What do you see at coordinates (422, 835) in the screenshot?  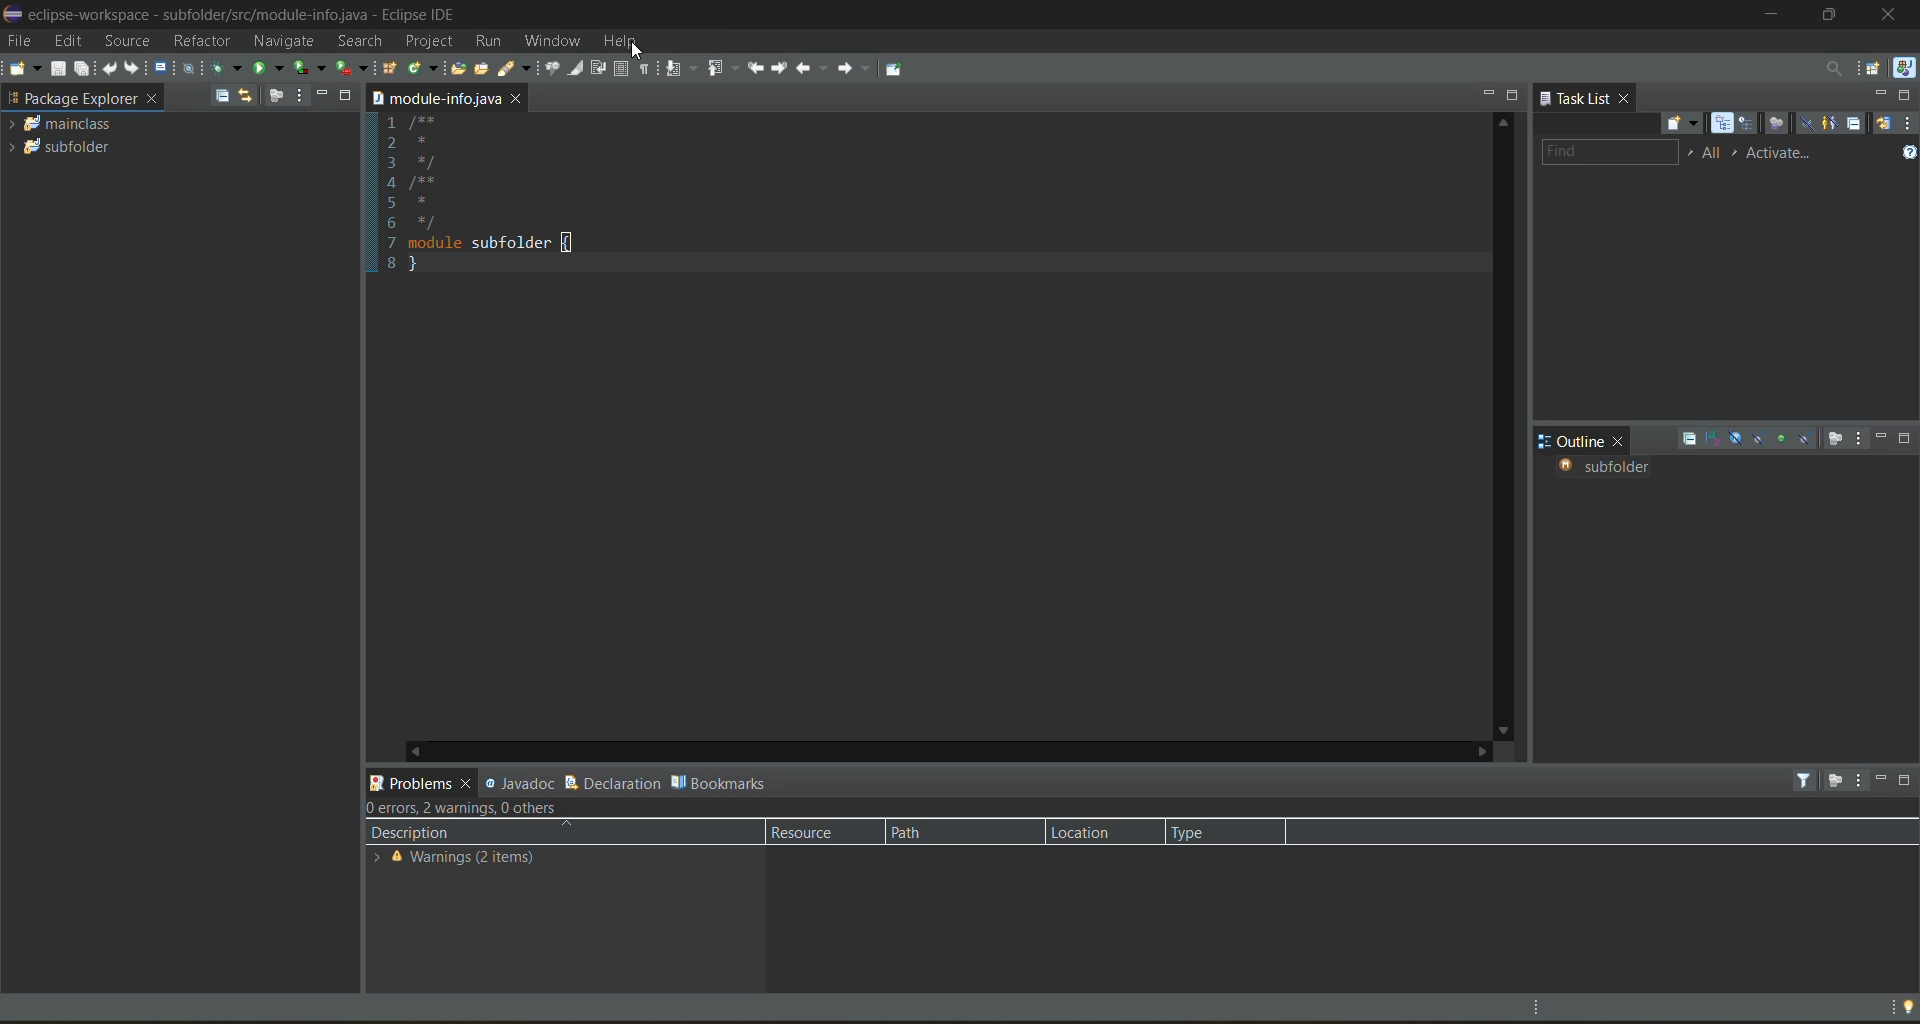 I see `description` at bounding box center [422, 835].